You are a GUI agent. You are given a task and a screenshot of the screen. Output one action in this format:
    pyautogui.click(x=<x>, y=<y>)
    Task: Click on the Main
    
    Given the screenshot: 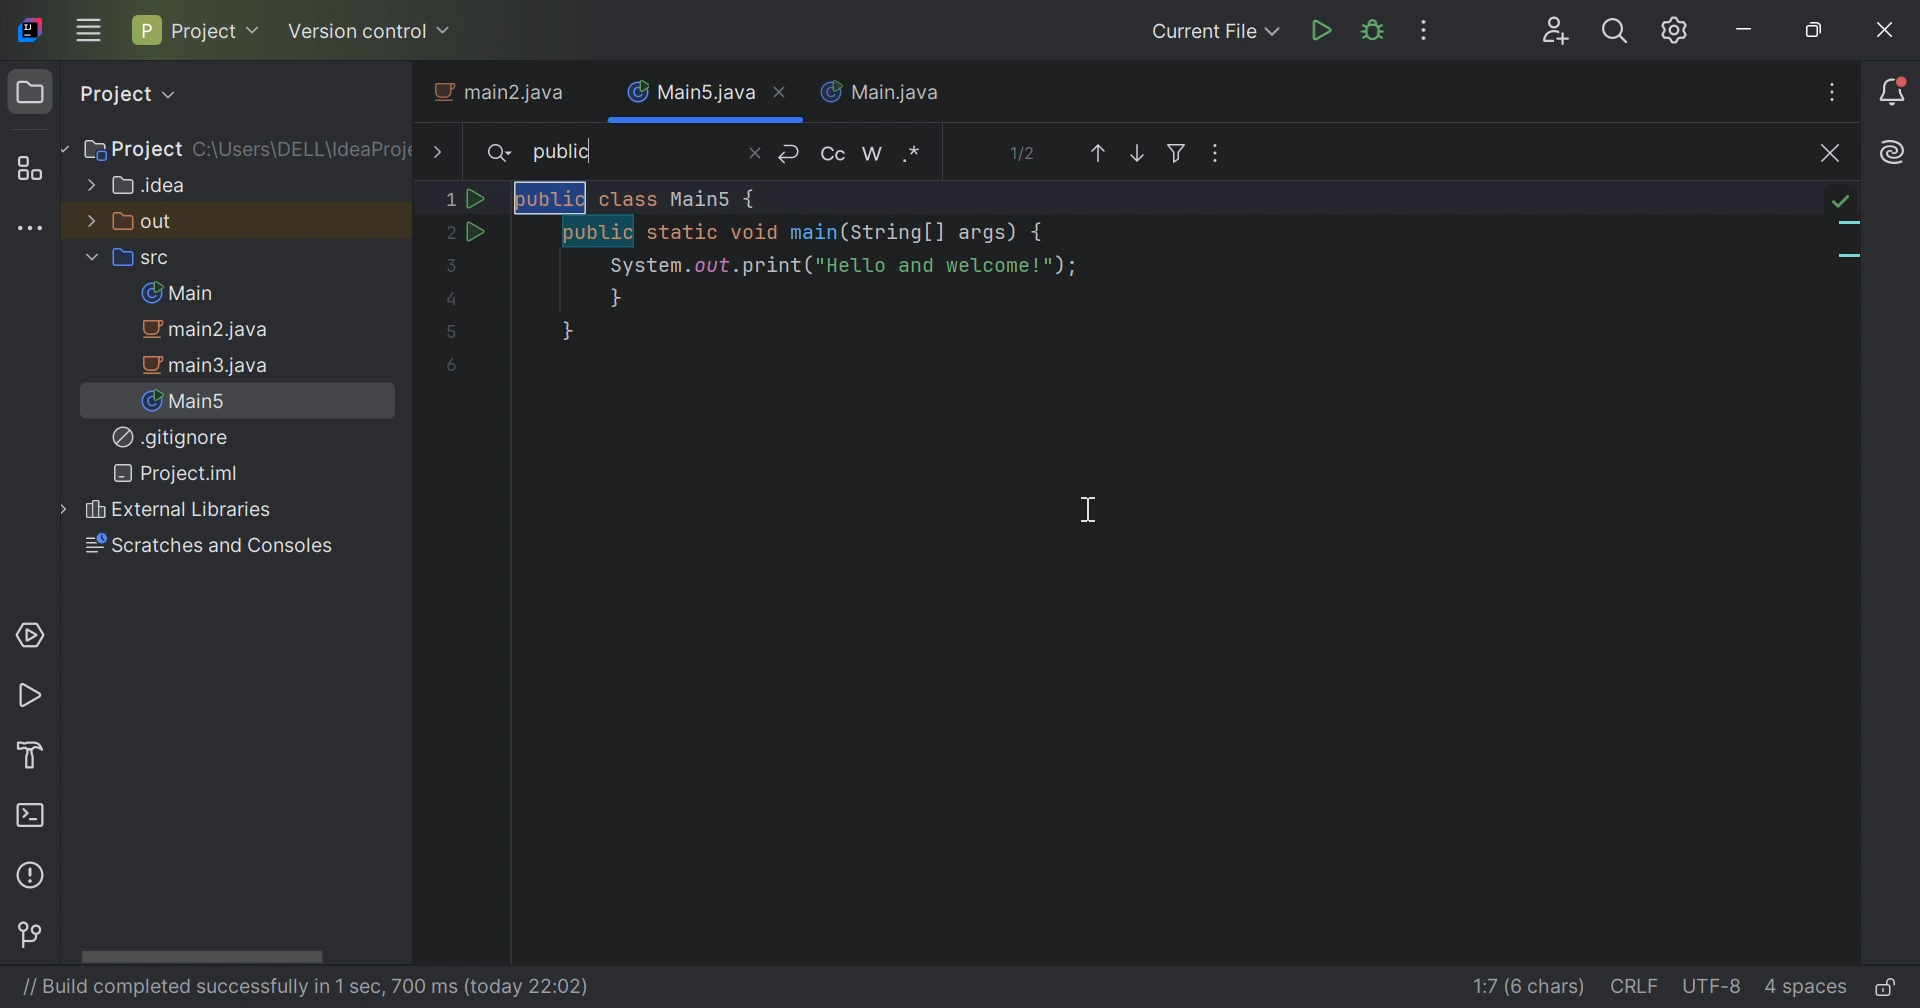 What is the action you would take?
    pyautogui.click(x=184, y=293)
    